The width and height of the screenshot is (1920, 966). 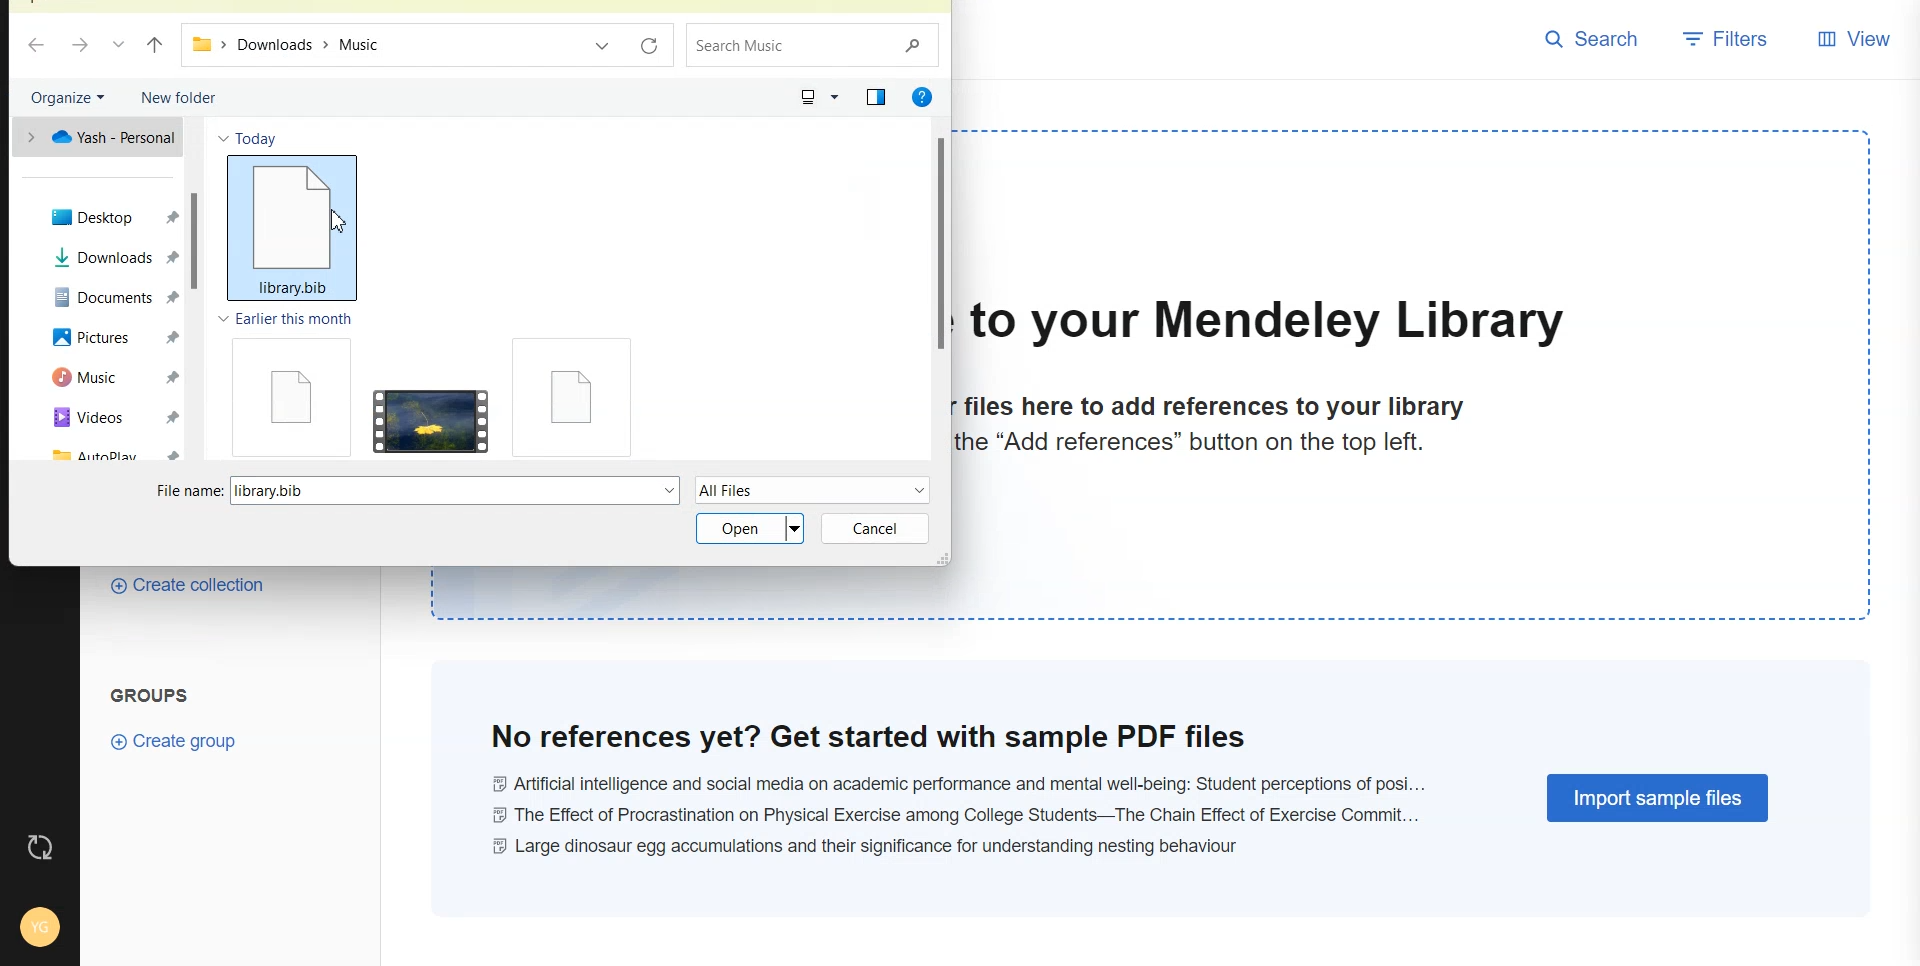 I want to click on Music, so click(x=105, y=375).